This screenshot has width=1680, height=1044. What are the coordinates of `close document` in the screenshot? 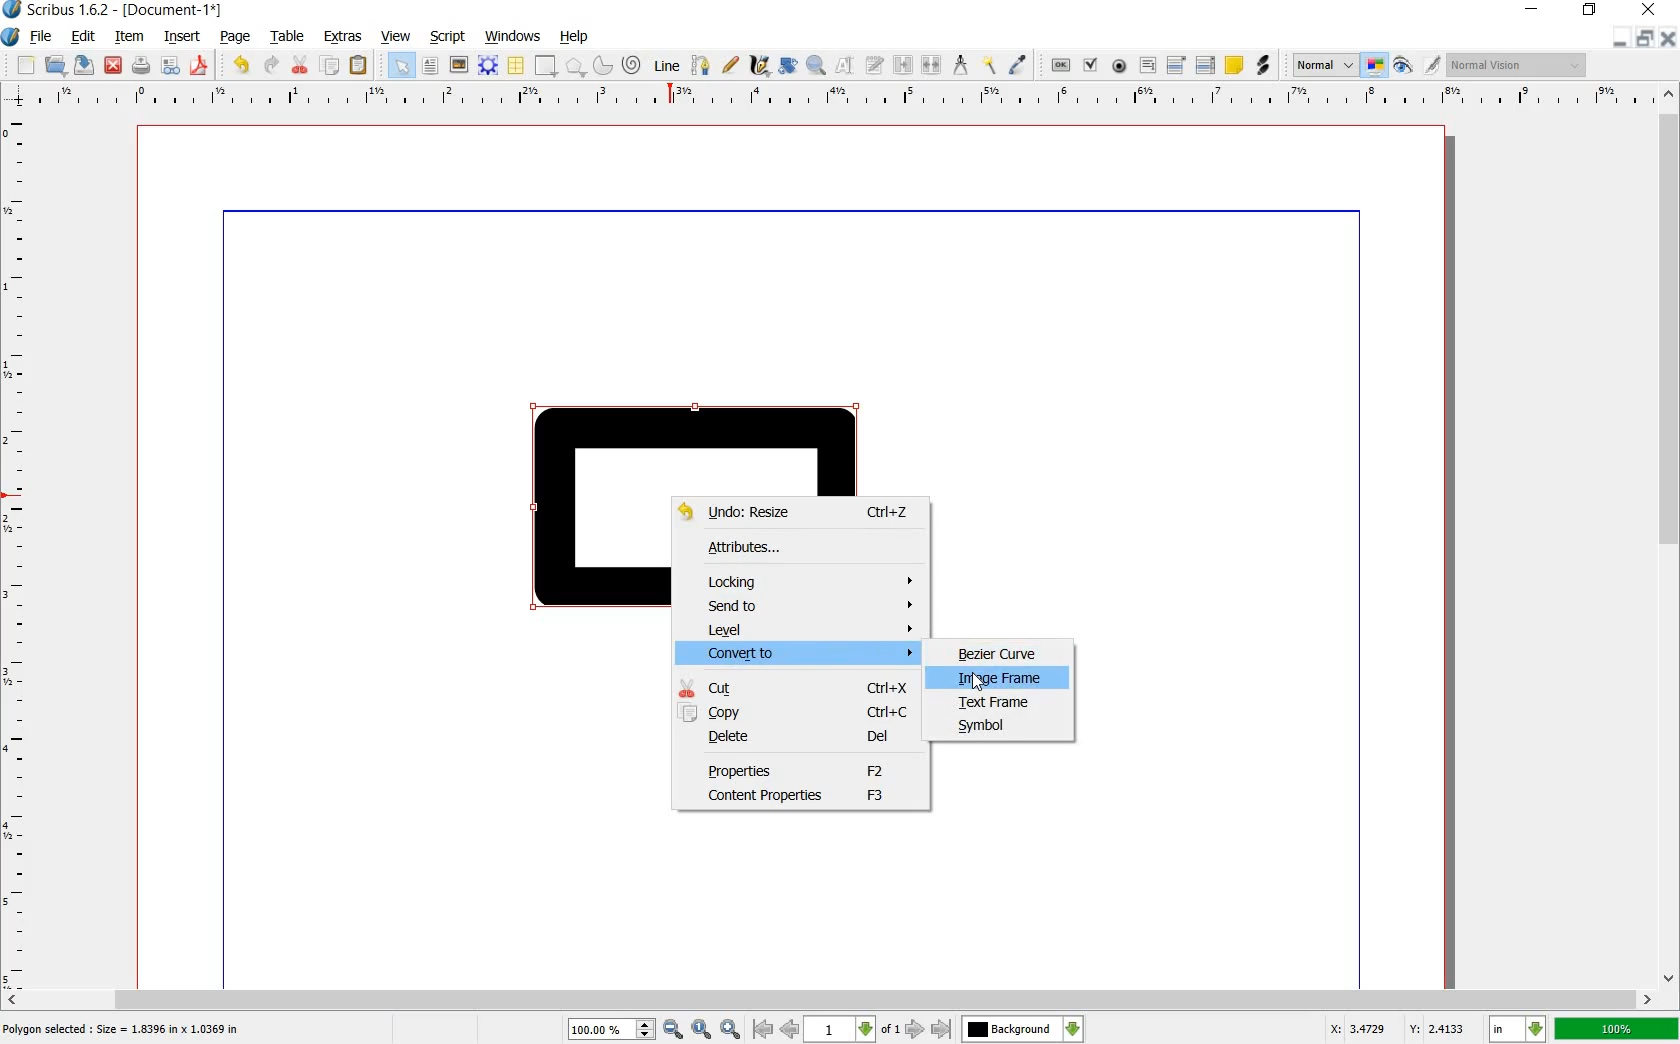 It's located at (1670, 36).